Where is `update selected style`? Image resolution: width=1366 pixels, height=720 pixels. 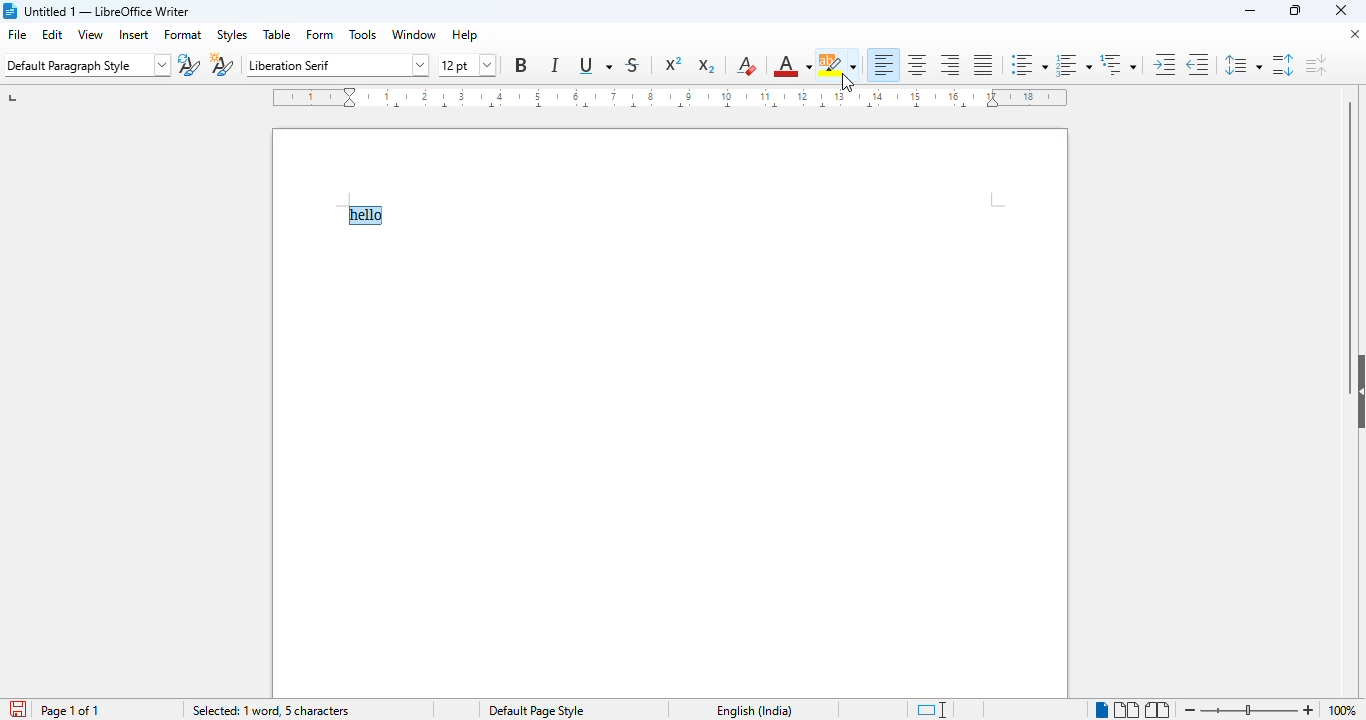
update selected style is located at coordinates (189, 65).